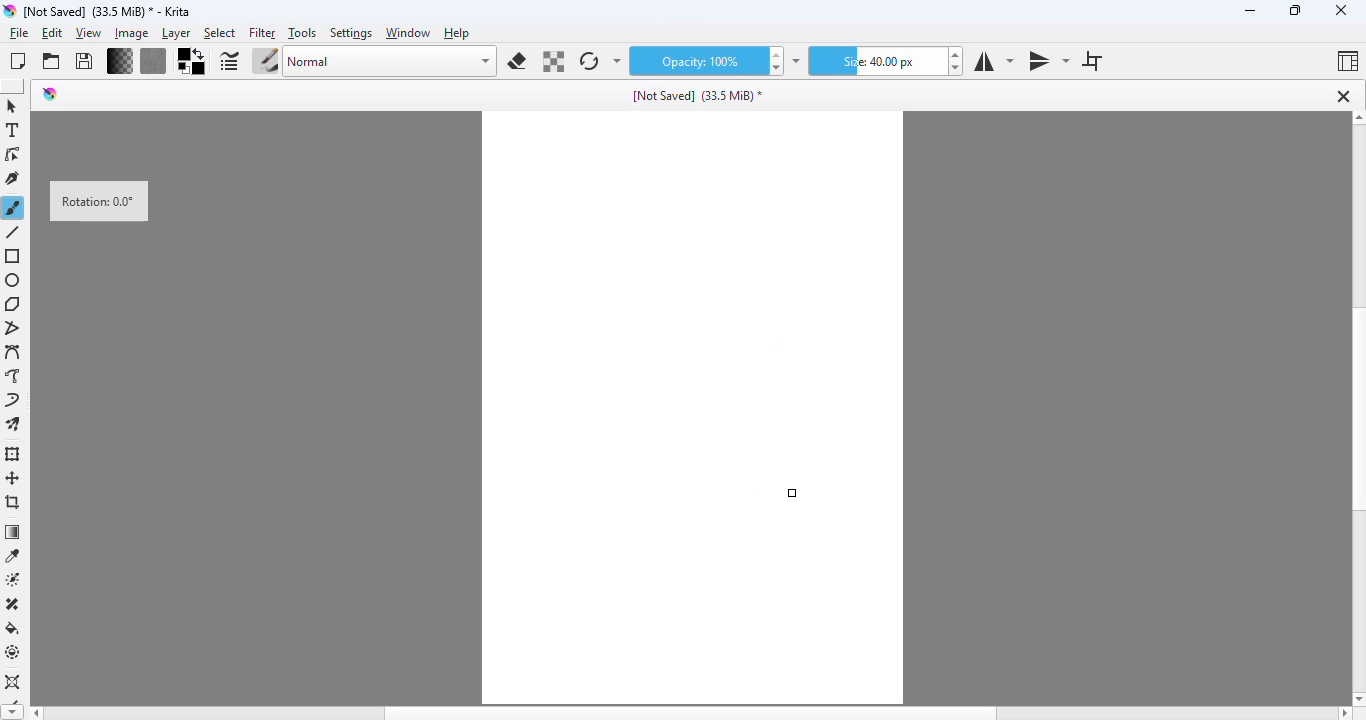  I want to click on calligraphy, so click(13, 178).